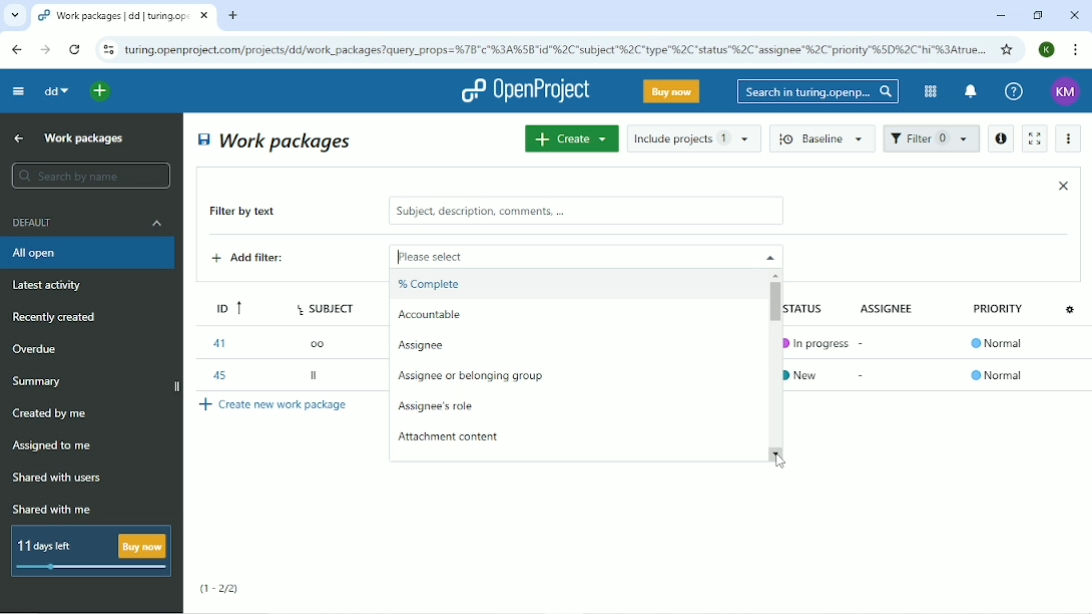  I want to click on Summary, so click(40, 381).